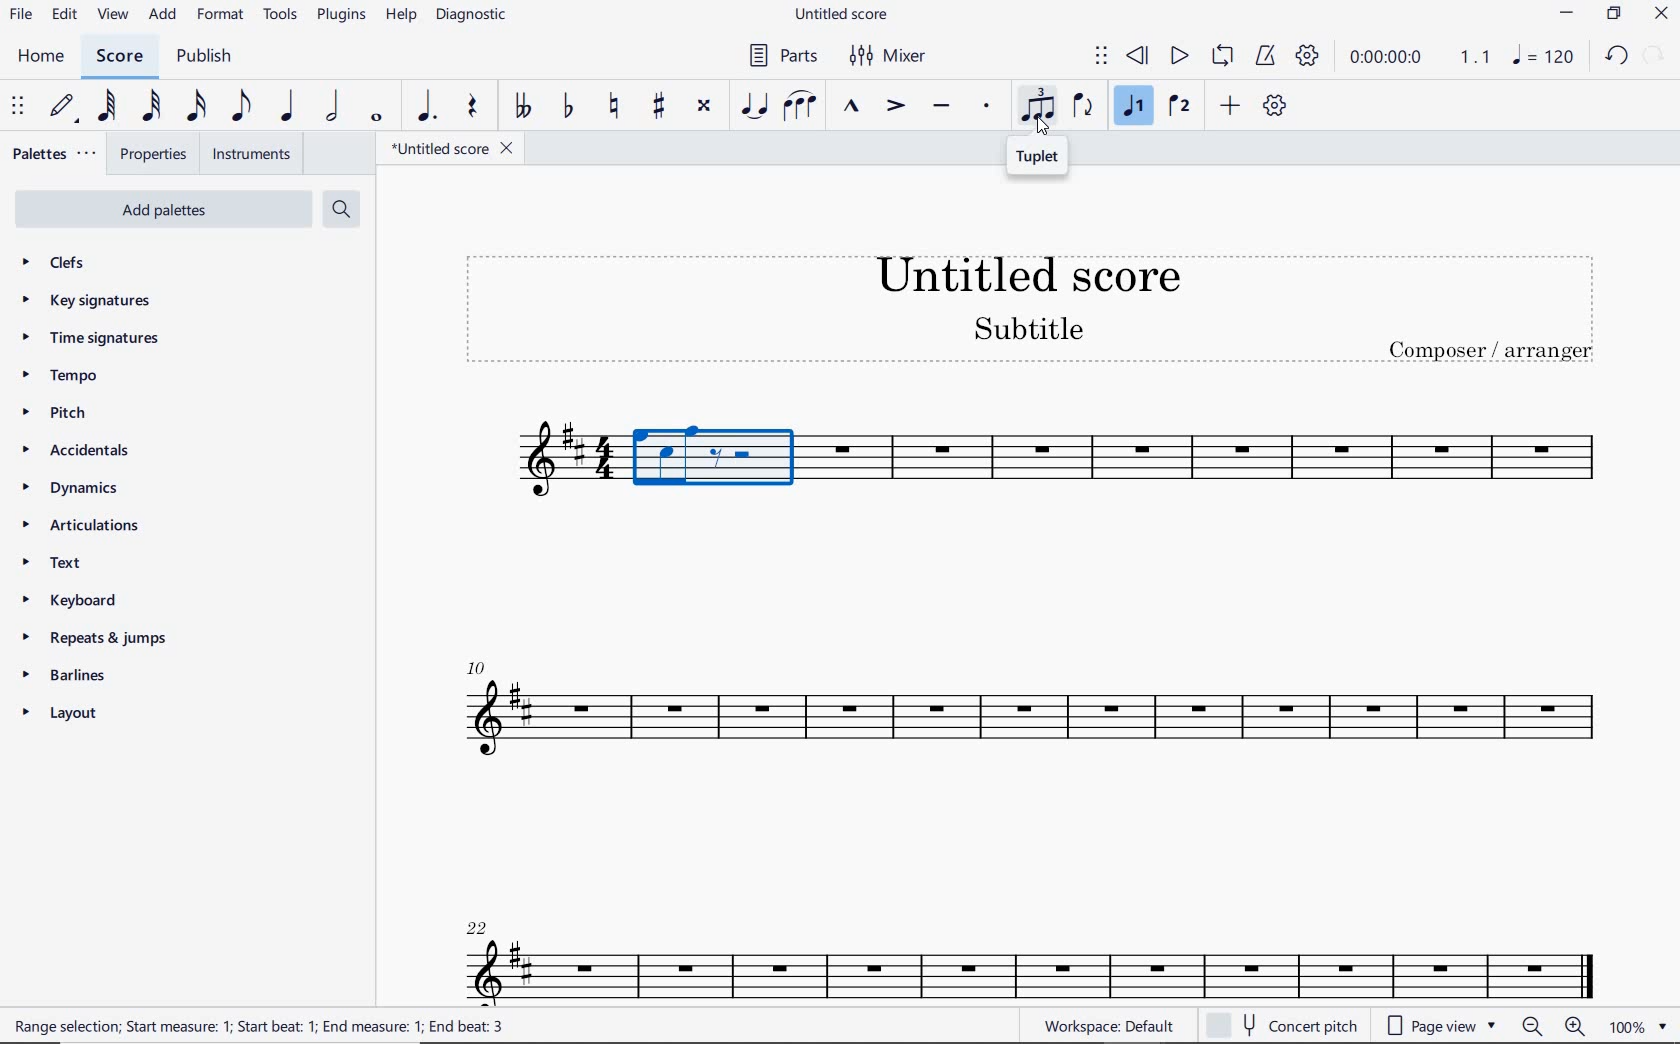  Describe the element at coordinates (1181, 107) in the screenshot. I see `VOICE 2` at that location.